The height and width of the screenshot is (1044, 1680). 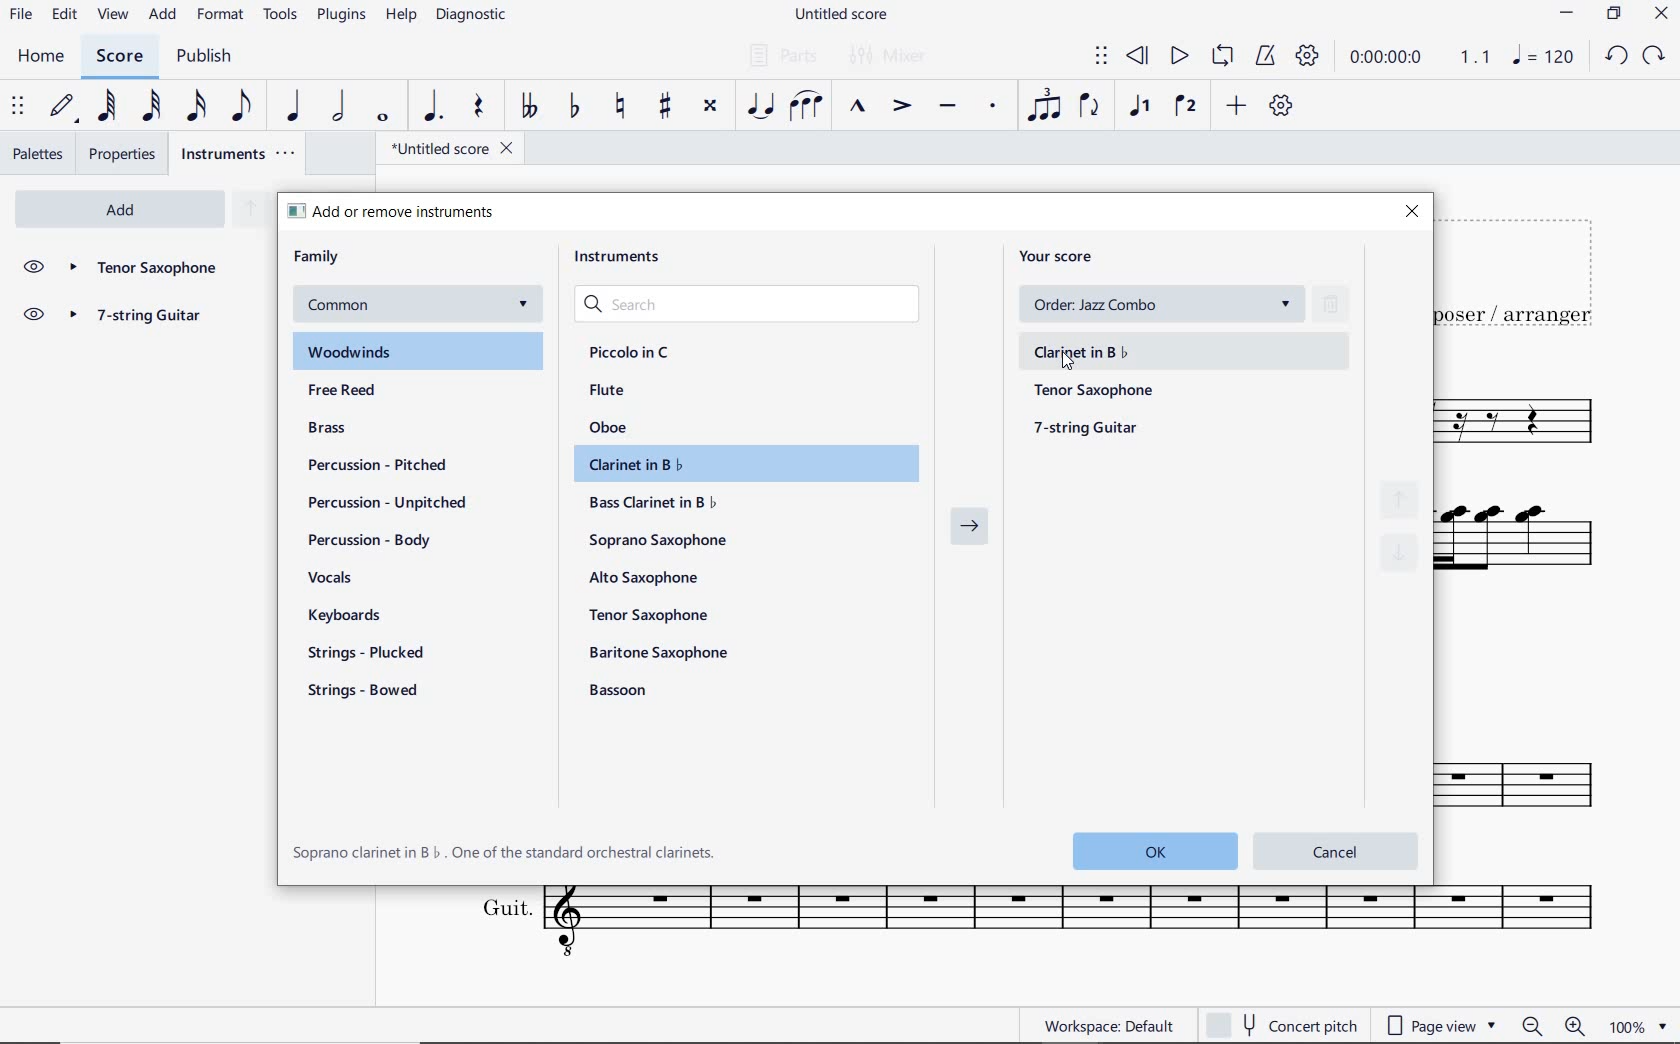 I want to click on AUGMENTATION DOT, so click(x=434, y=107).